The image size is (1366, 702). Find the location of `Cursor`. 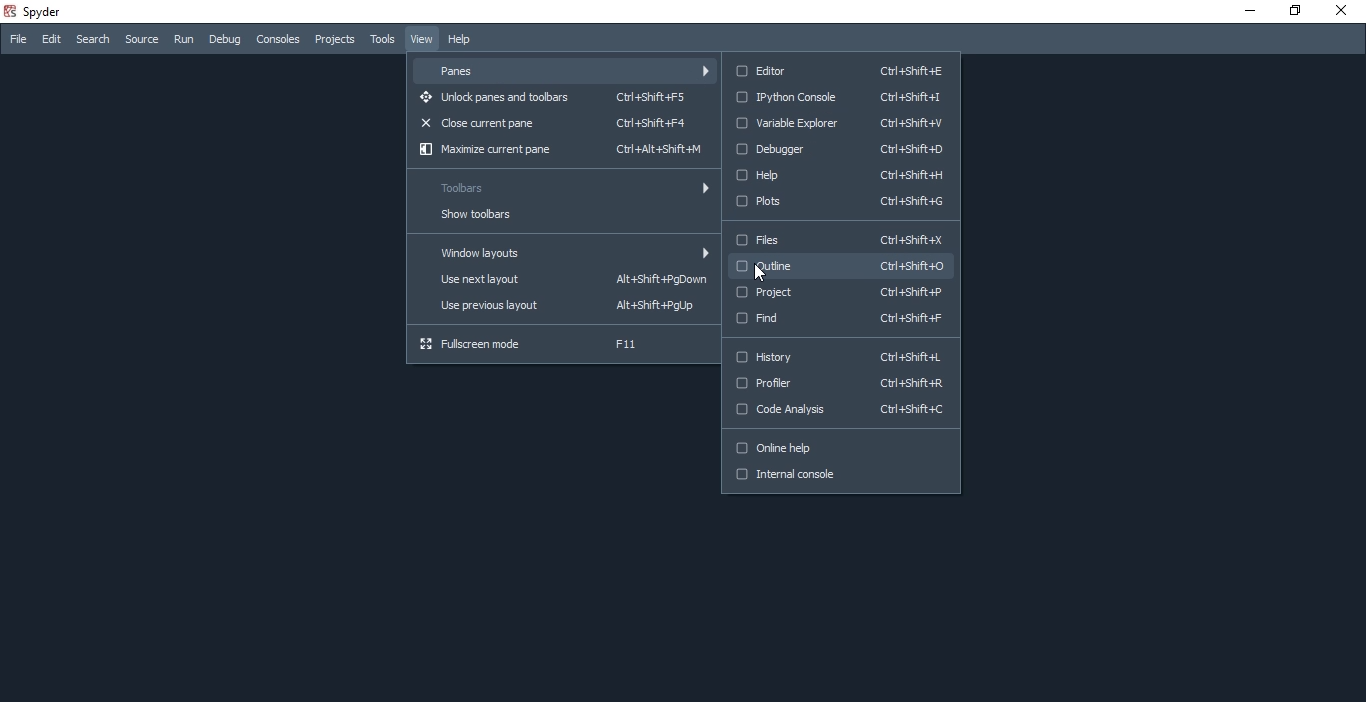

Cursor is located at coordinates (760, 272).